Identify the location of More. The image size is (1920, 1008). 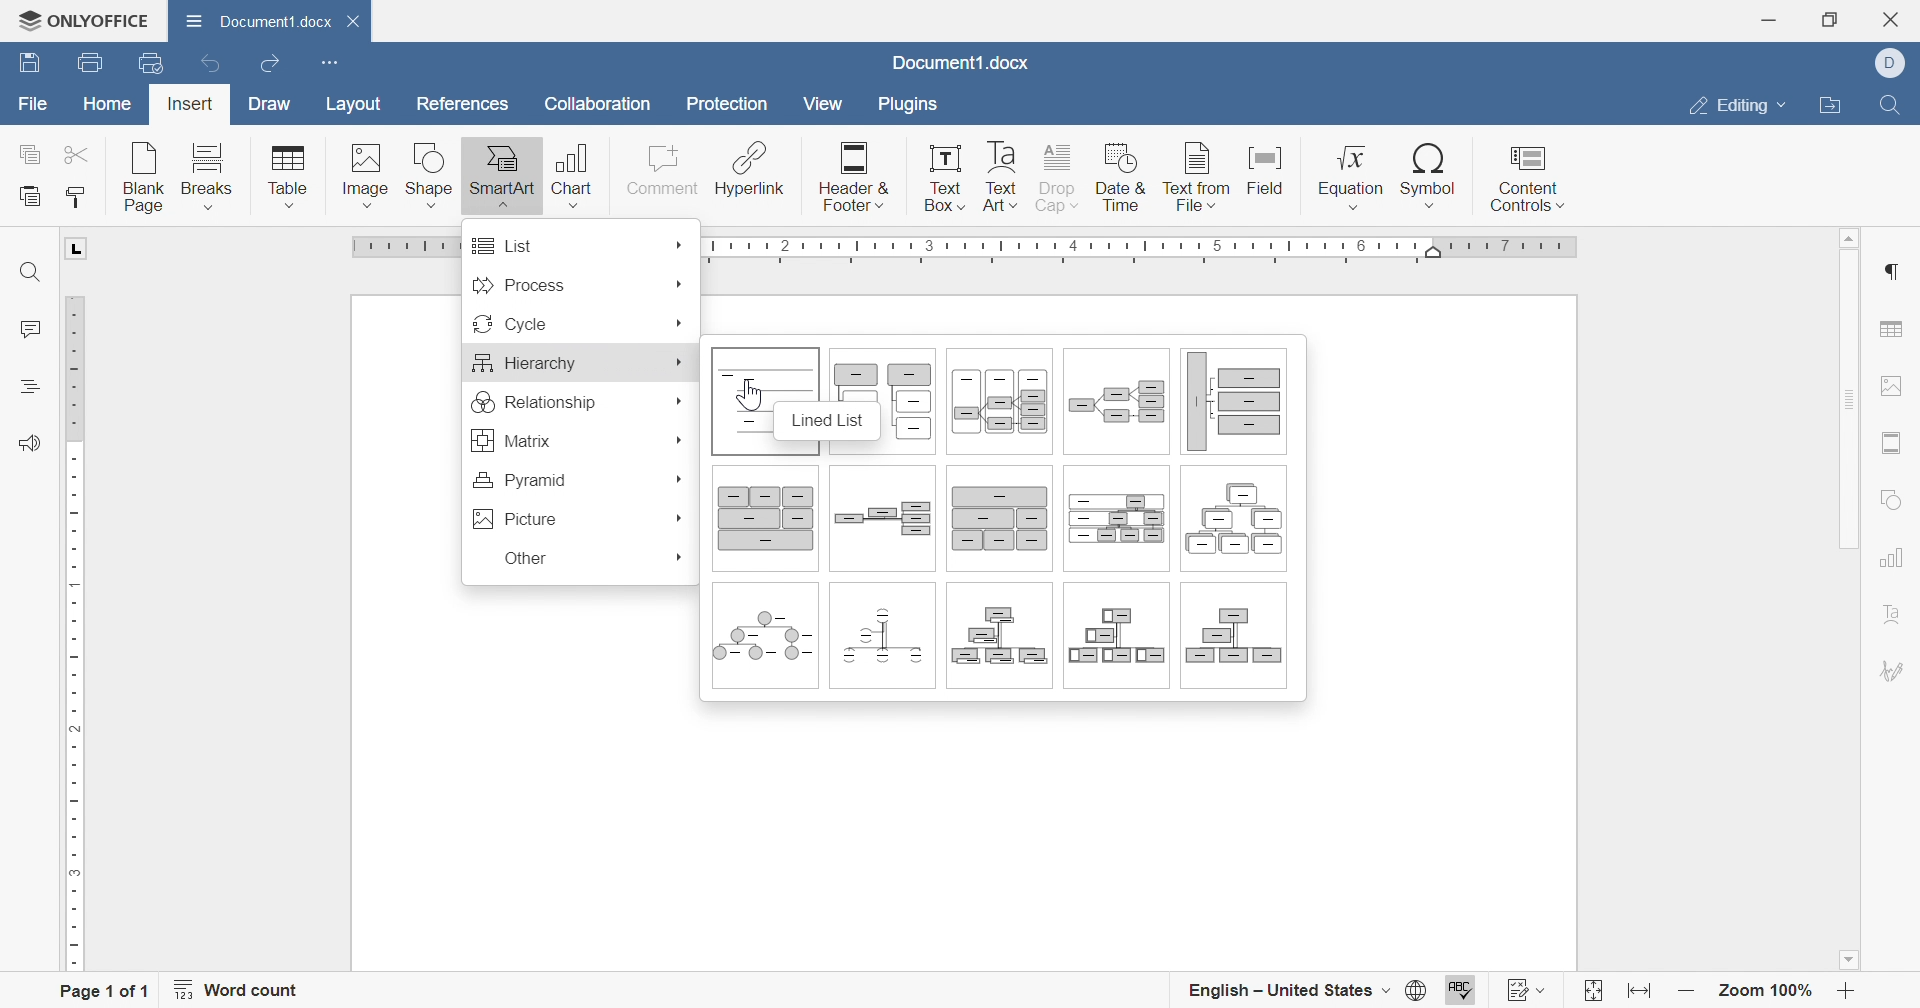
(682, 246).